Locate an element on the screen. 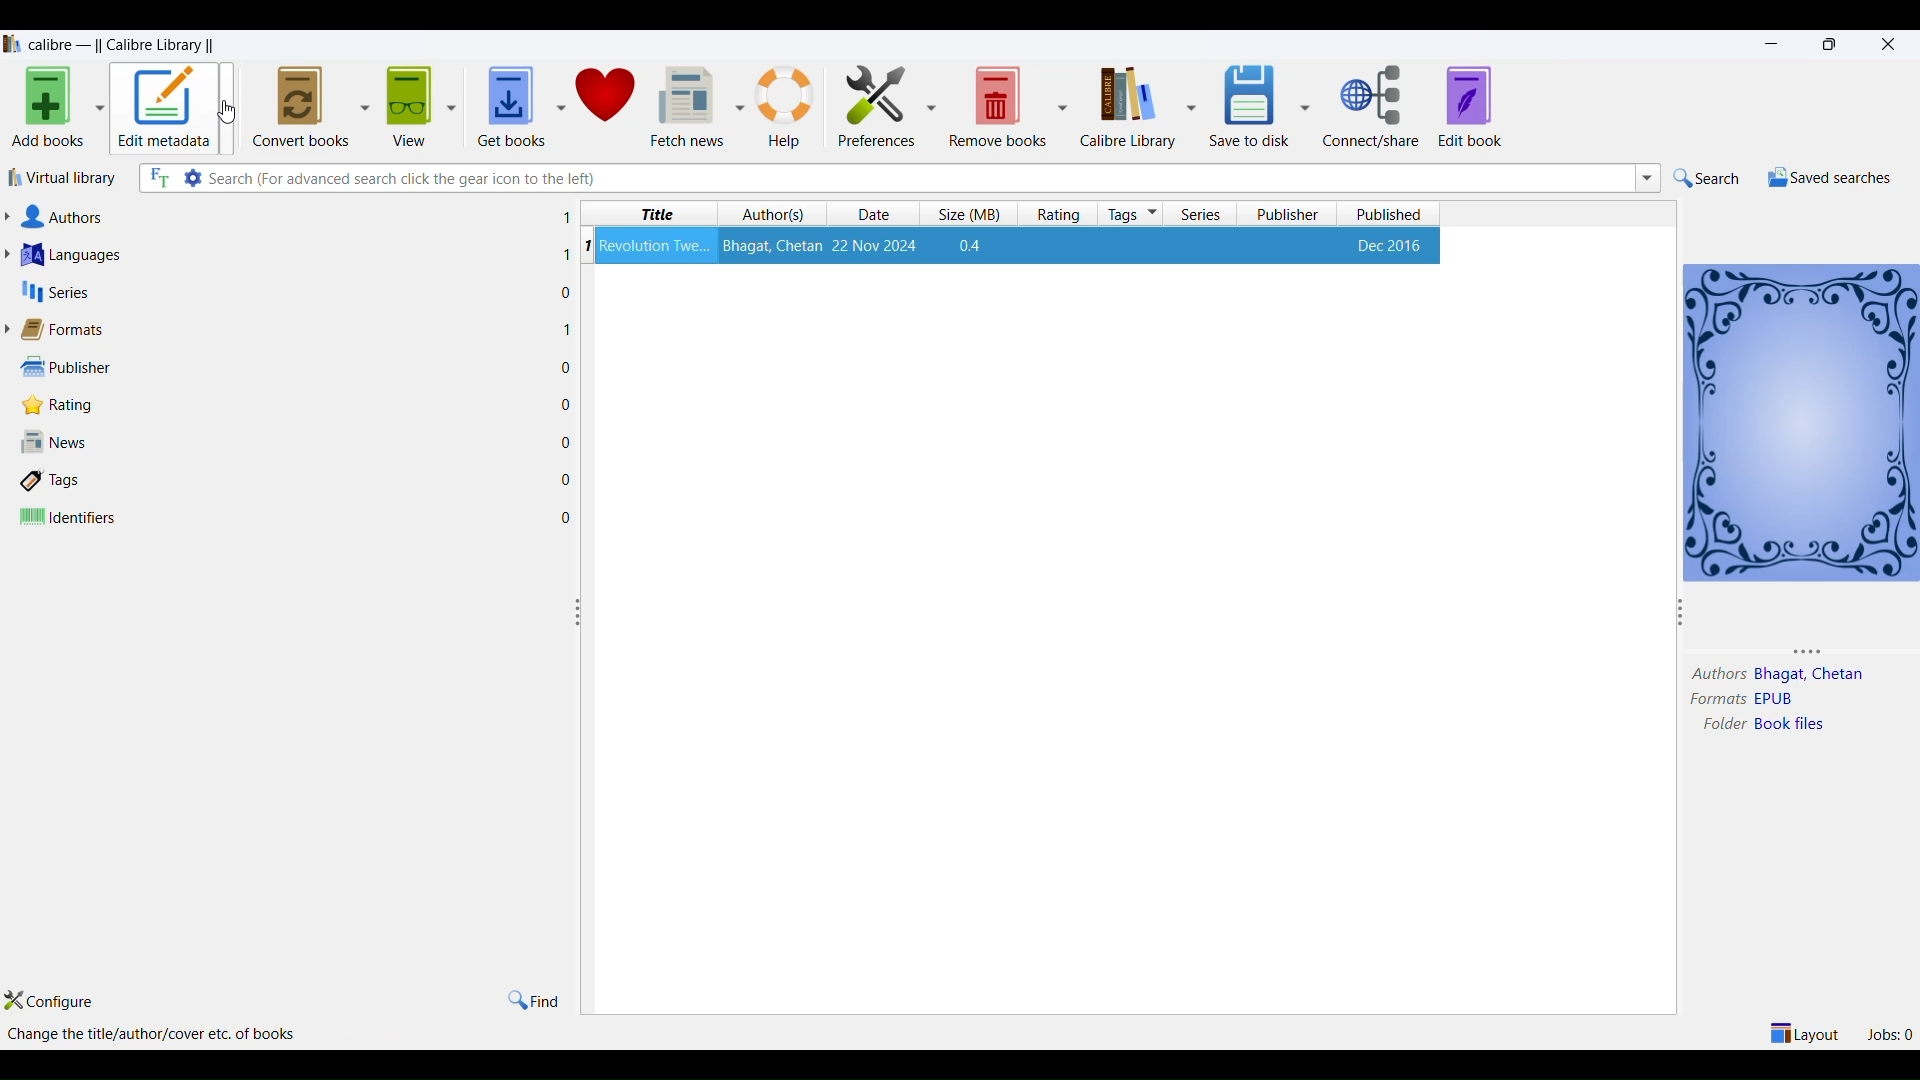  search dropdown button is located at coordinates (1649, 179).